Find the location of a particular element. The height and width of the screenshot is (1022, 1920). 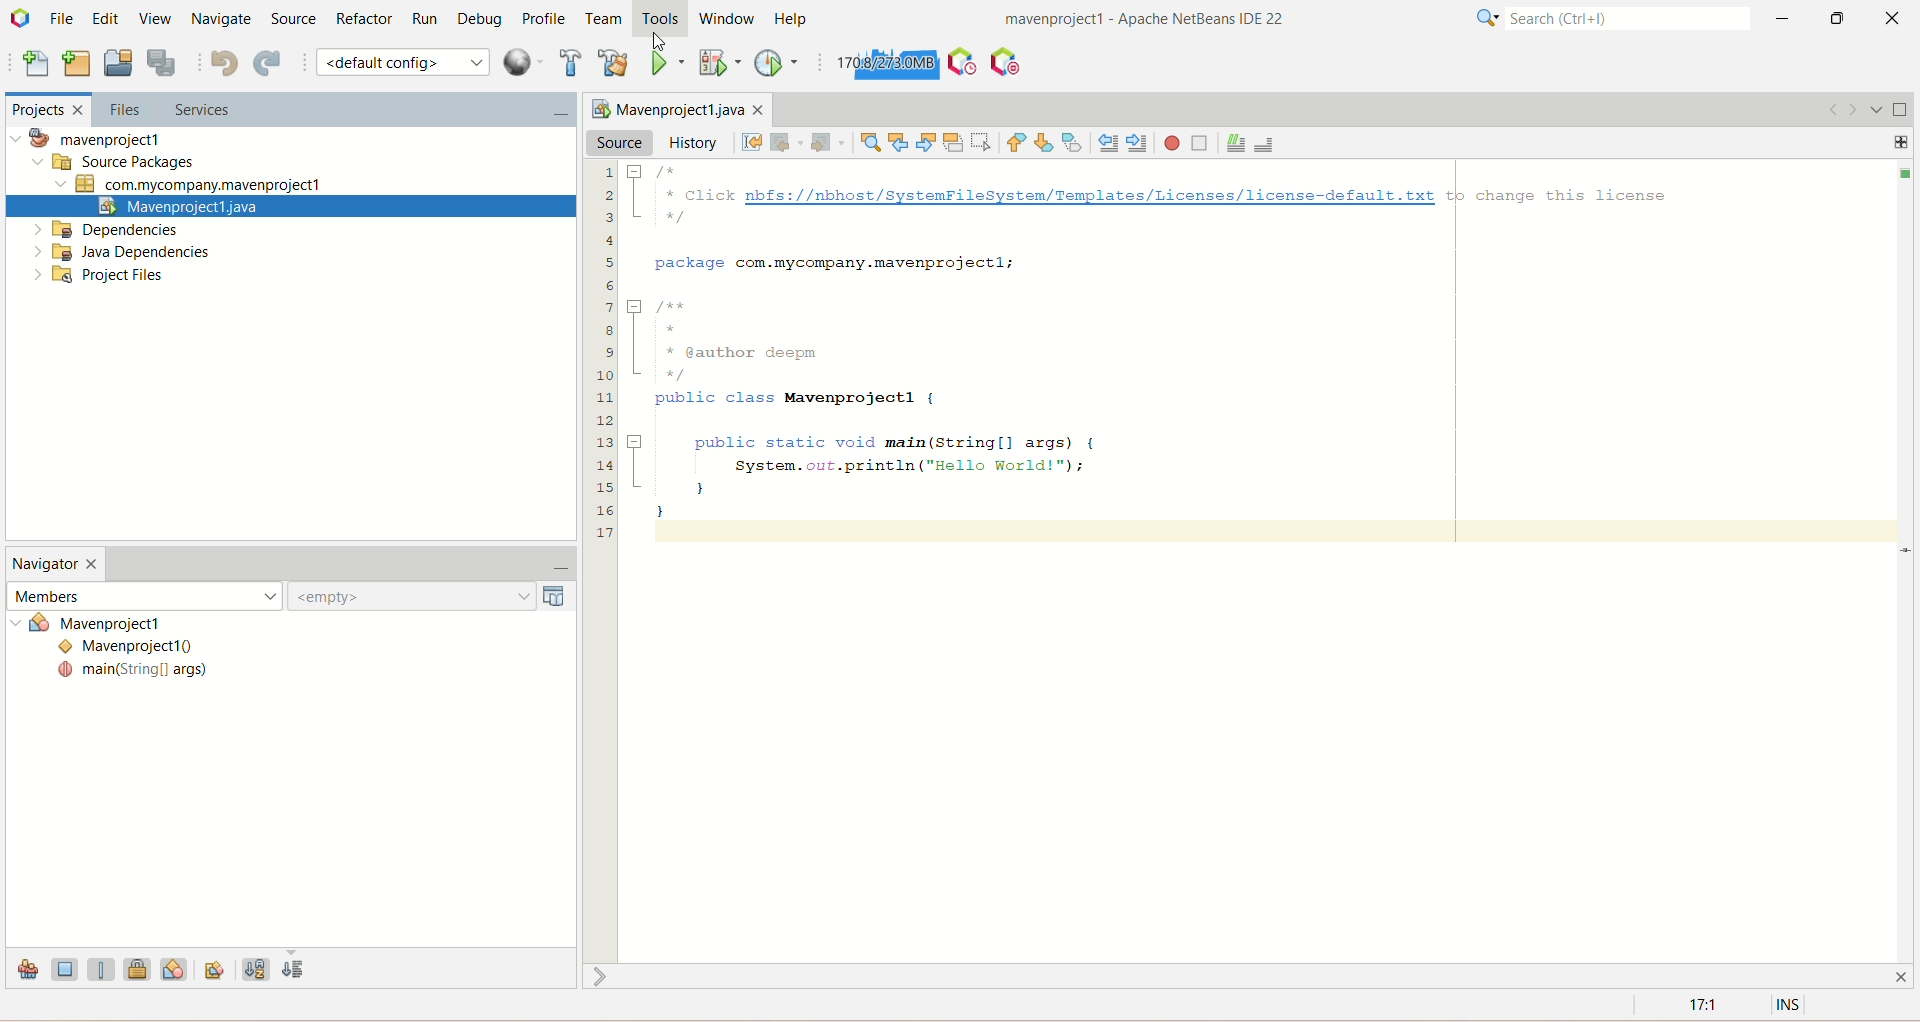

members is located at coordinates (143, 594).